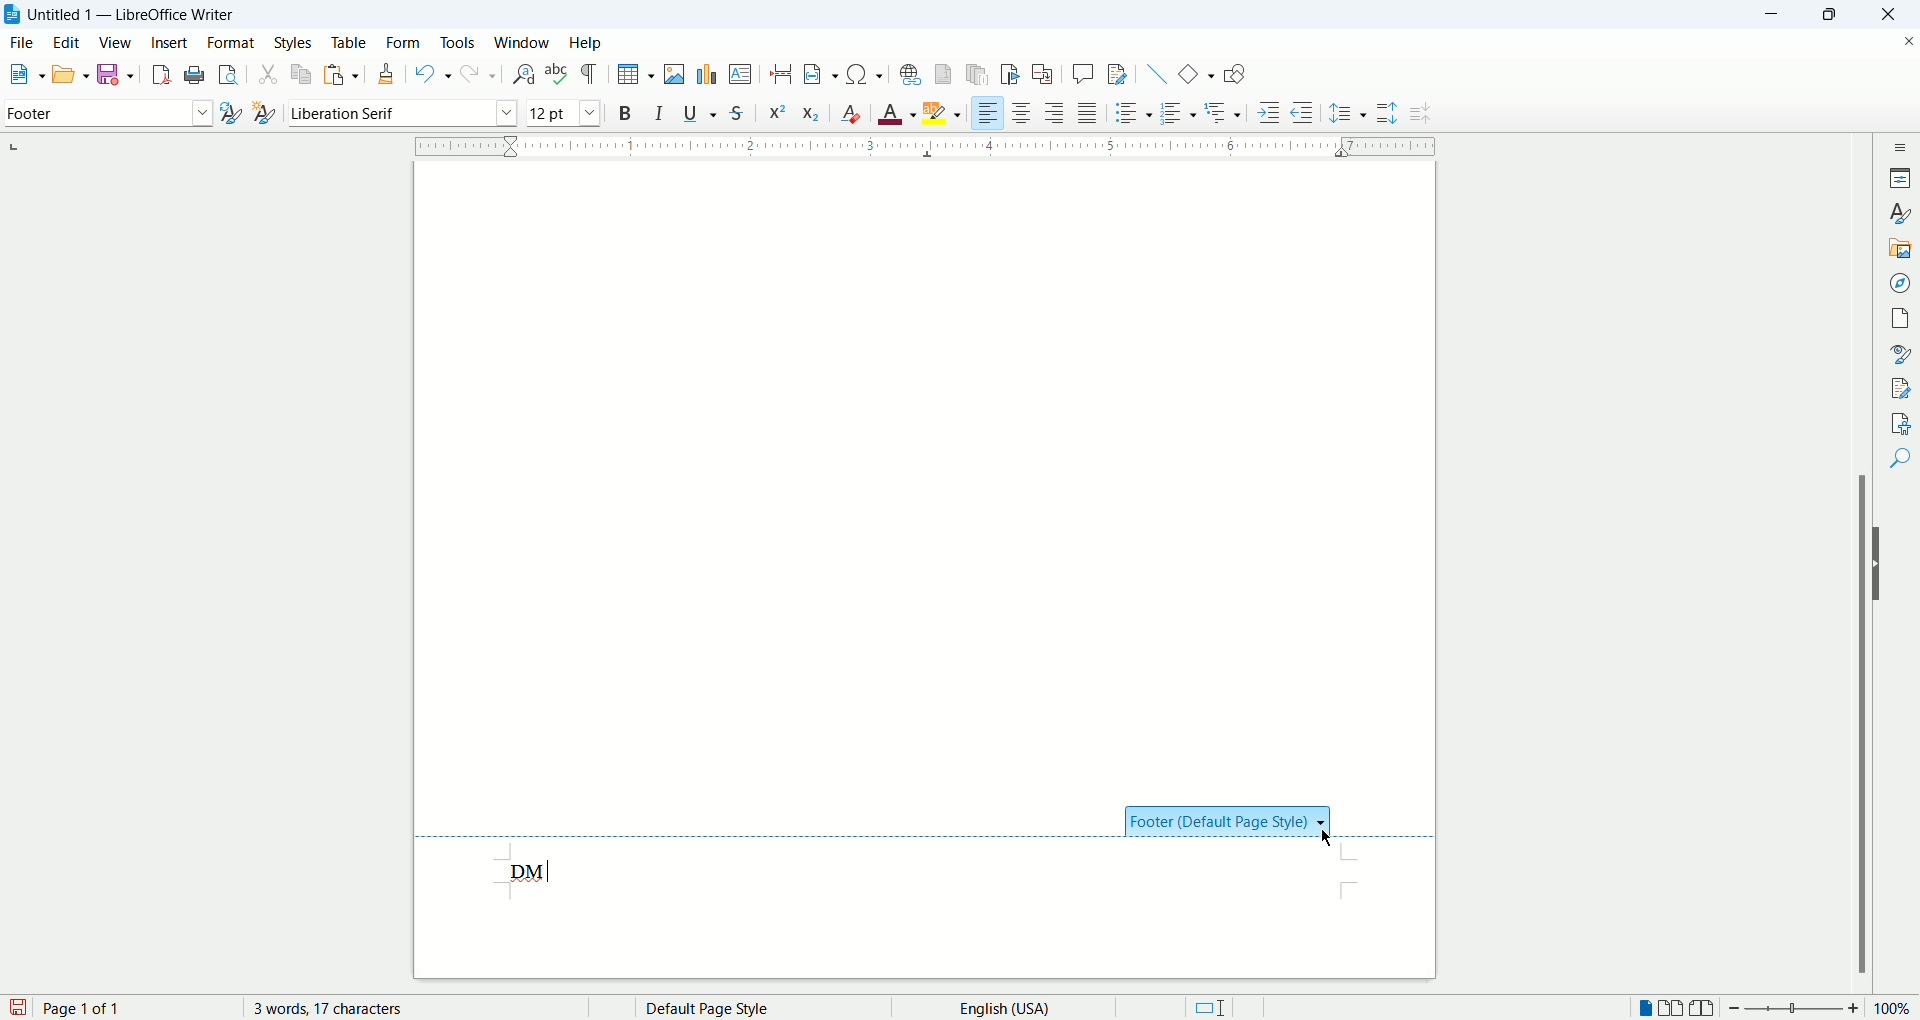 This screenshot has height=1020, width=1920. I want to click on text color, so click(899, 113).